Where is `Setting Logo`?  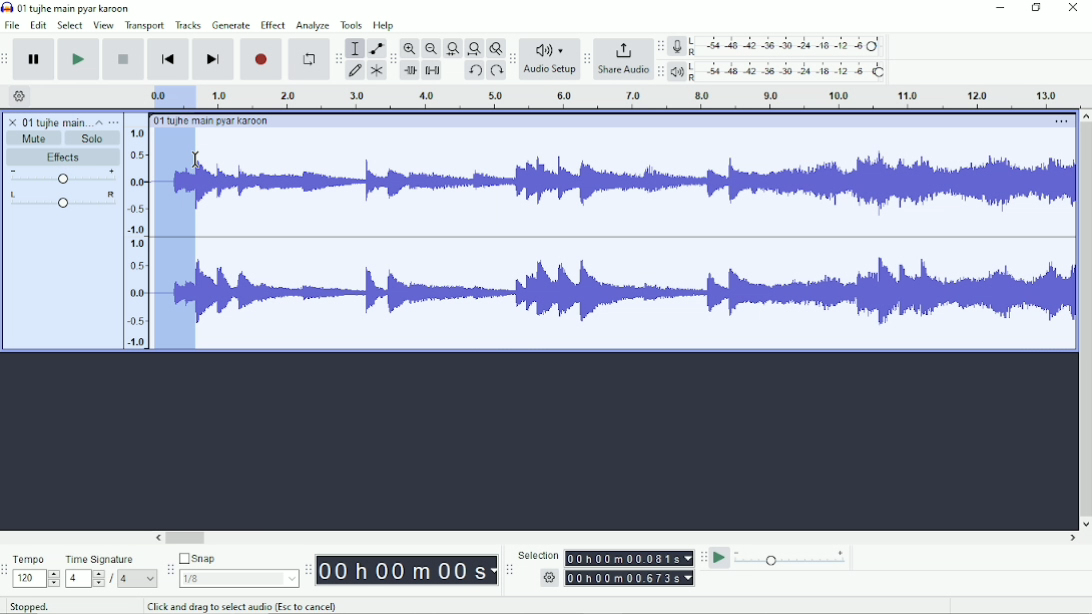
Setting Logo is located at coordinates (548, 580).